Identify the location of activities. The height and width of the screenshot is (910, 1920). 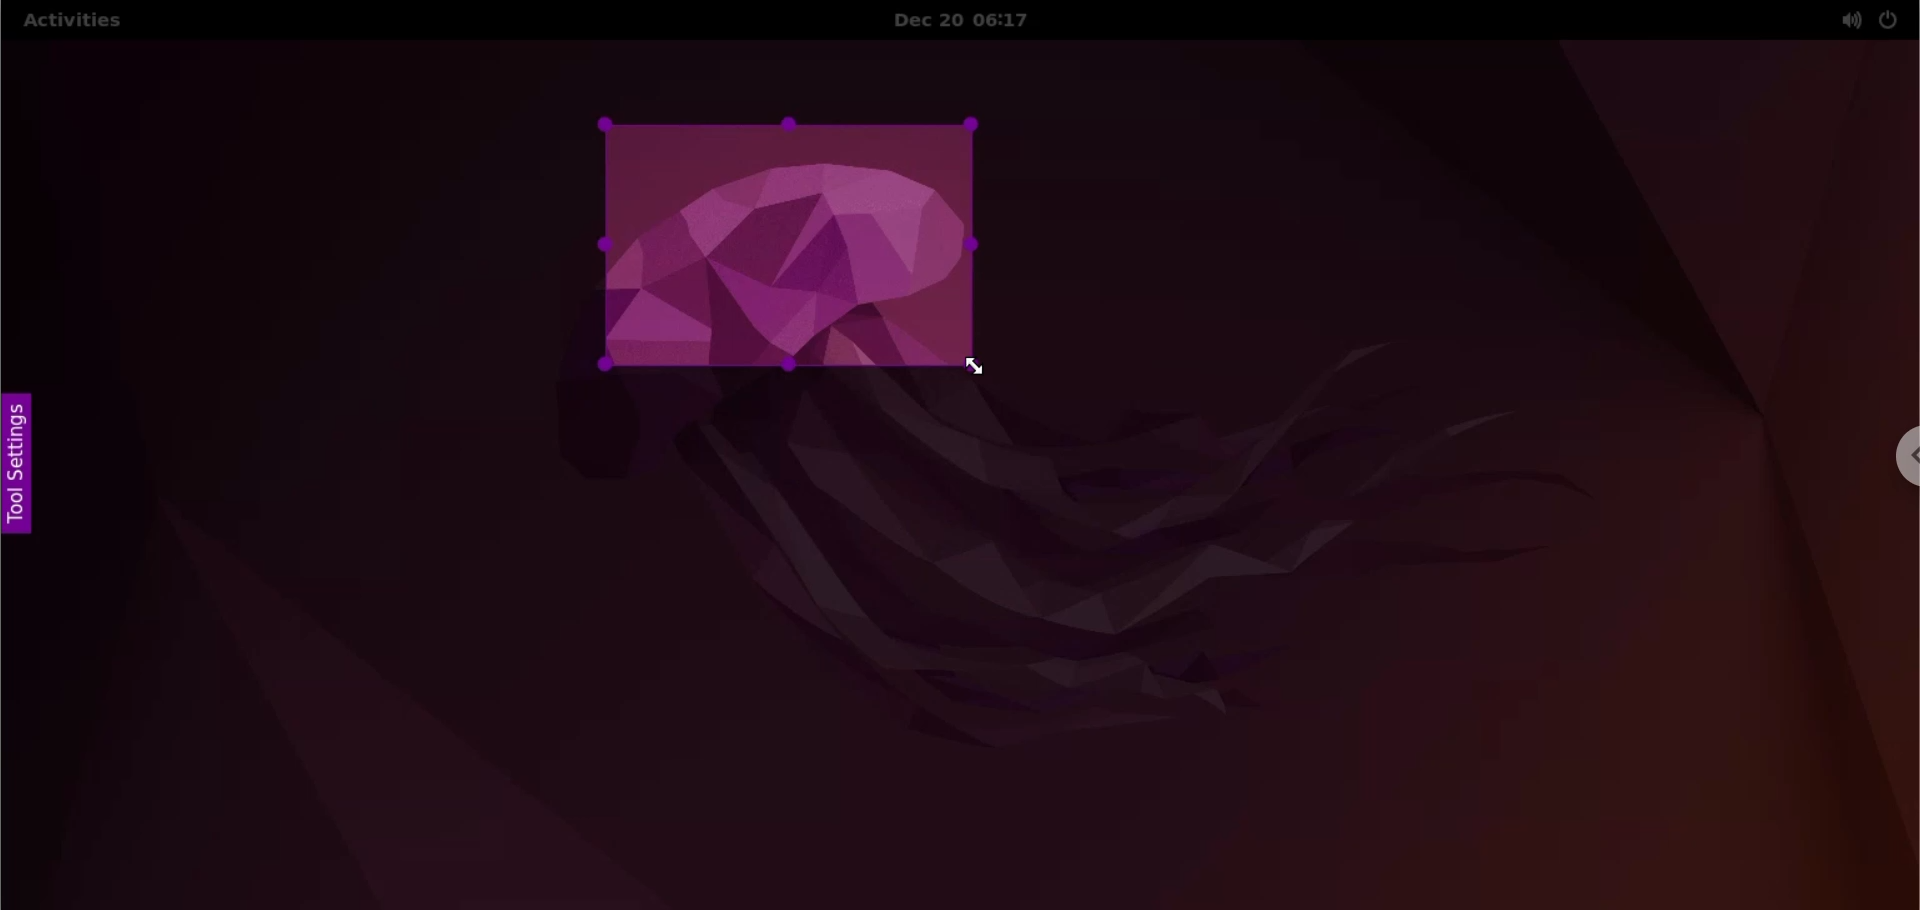
(71, 23).